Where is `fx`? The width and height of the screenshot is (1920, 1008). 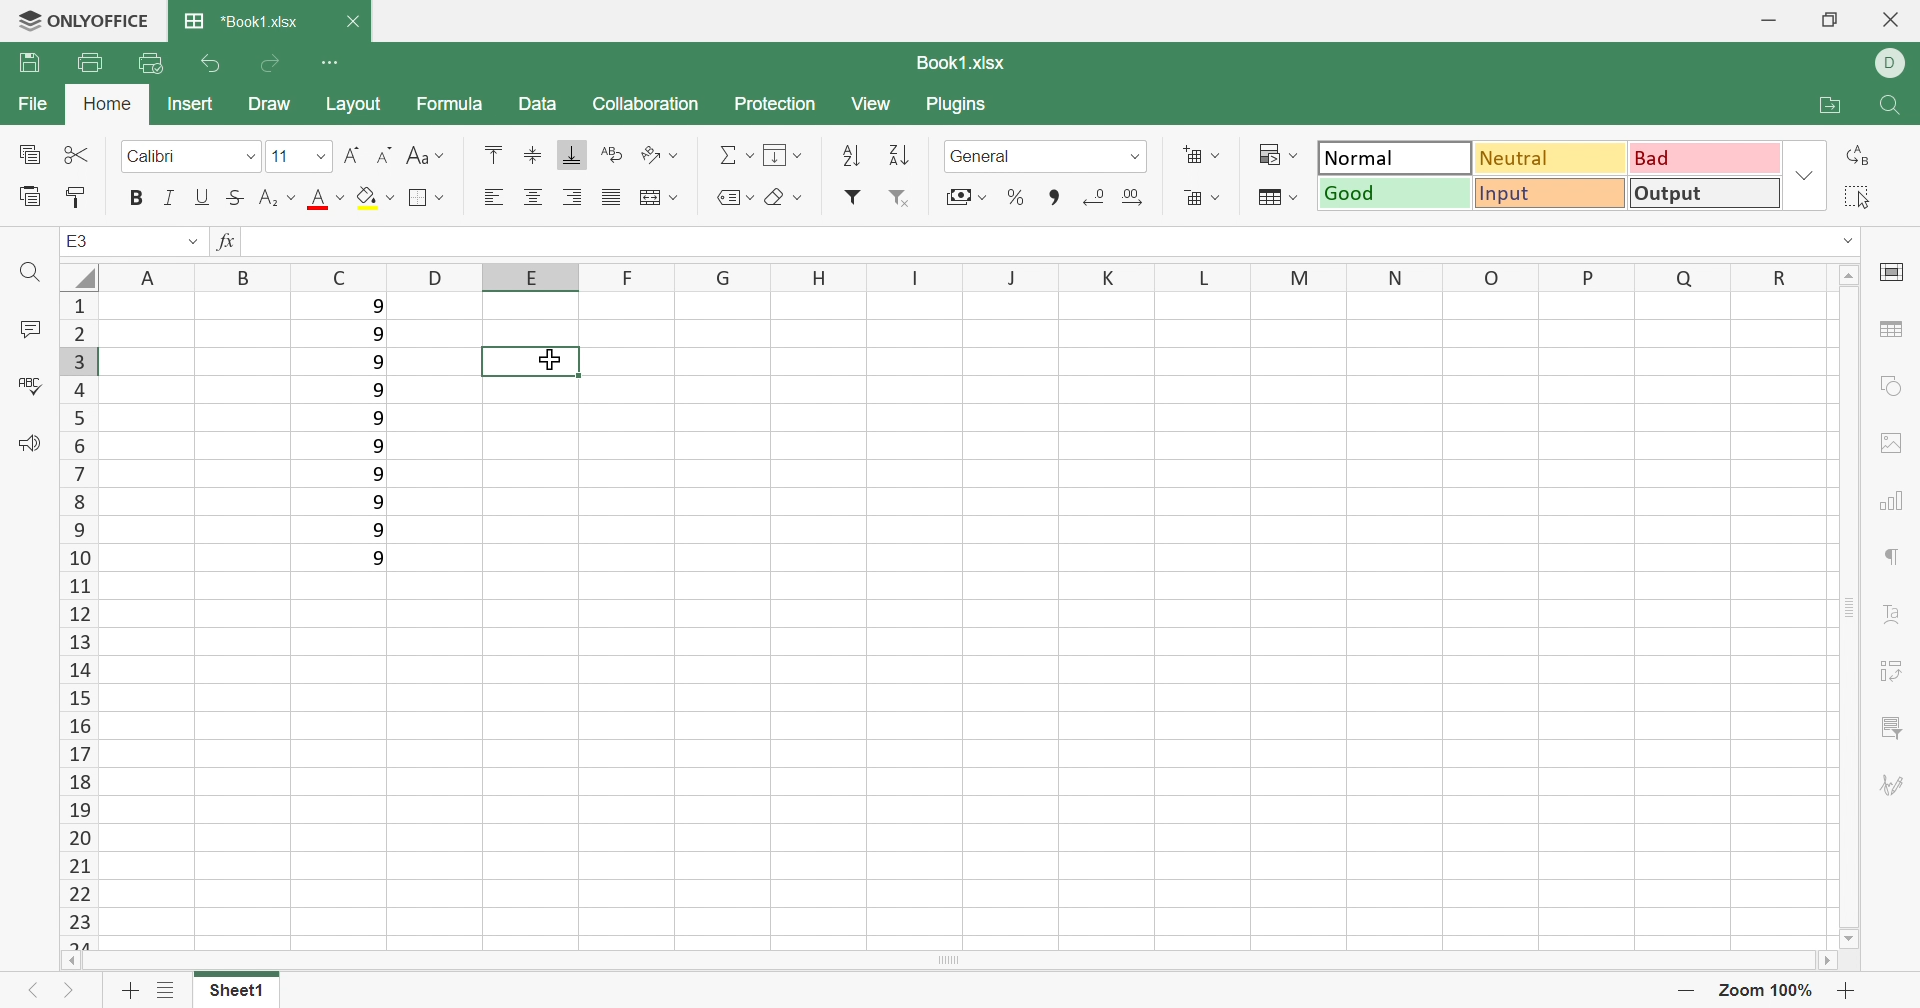
fx is located at coordinates (231, 240).